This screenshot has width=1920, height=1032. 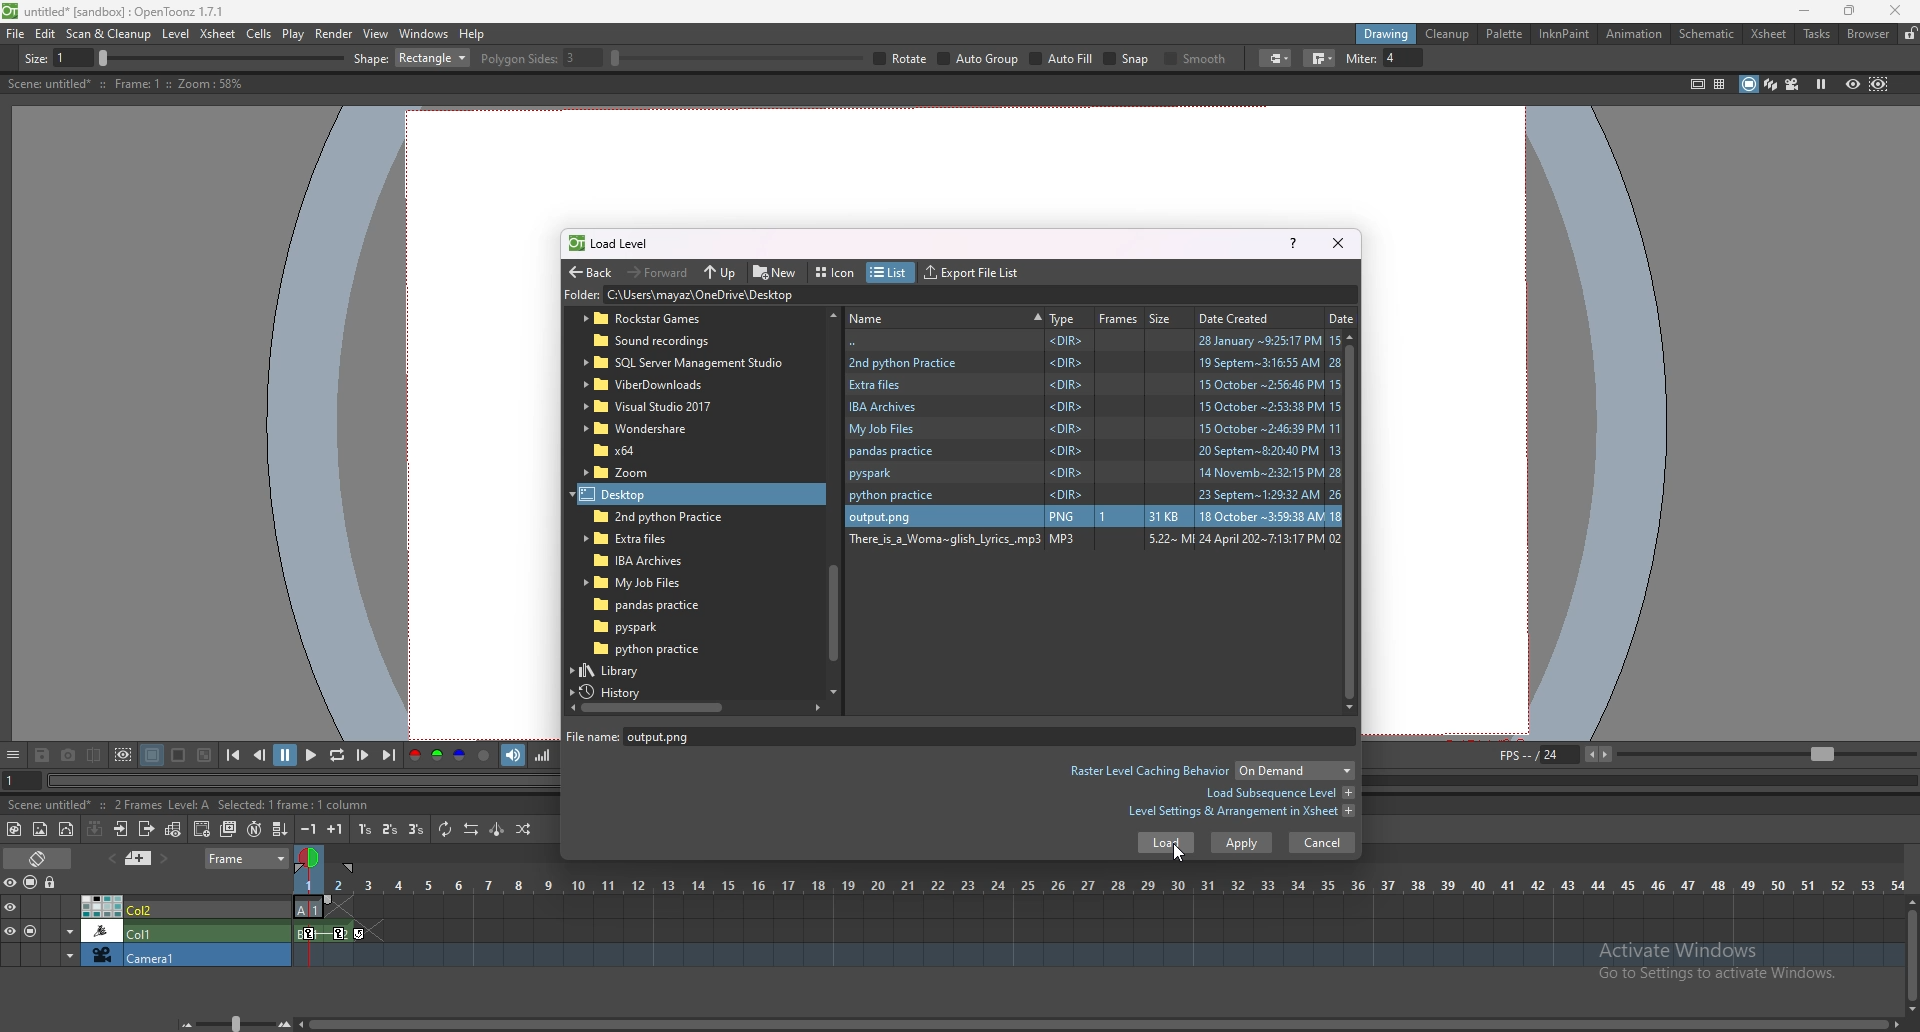 What do you see at coordinates (139, 857) in the screenshot?
I see `add memo` at bounding box center [139, 857].